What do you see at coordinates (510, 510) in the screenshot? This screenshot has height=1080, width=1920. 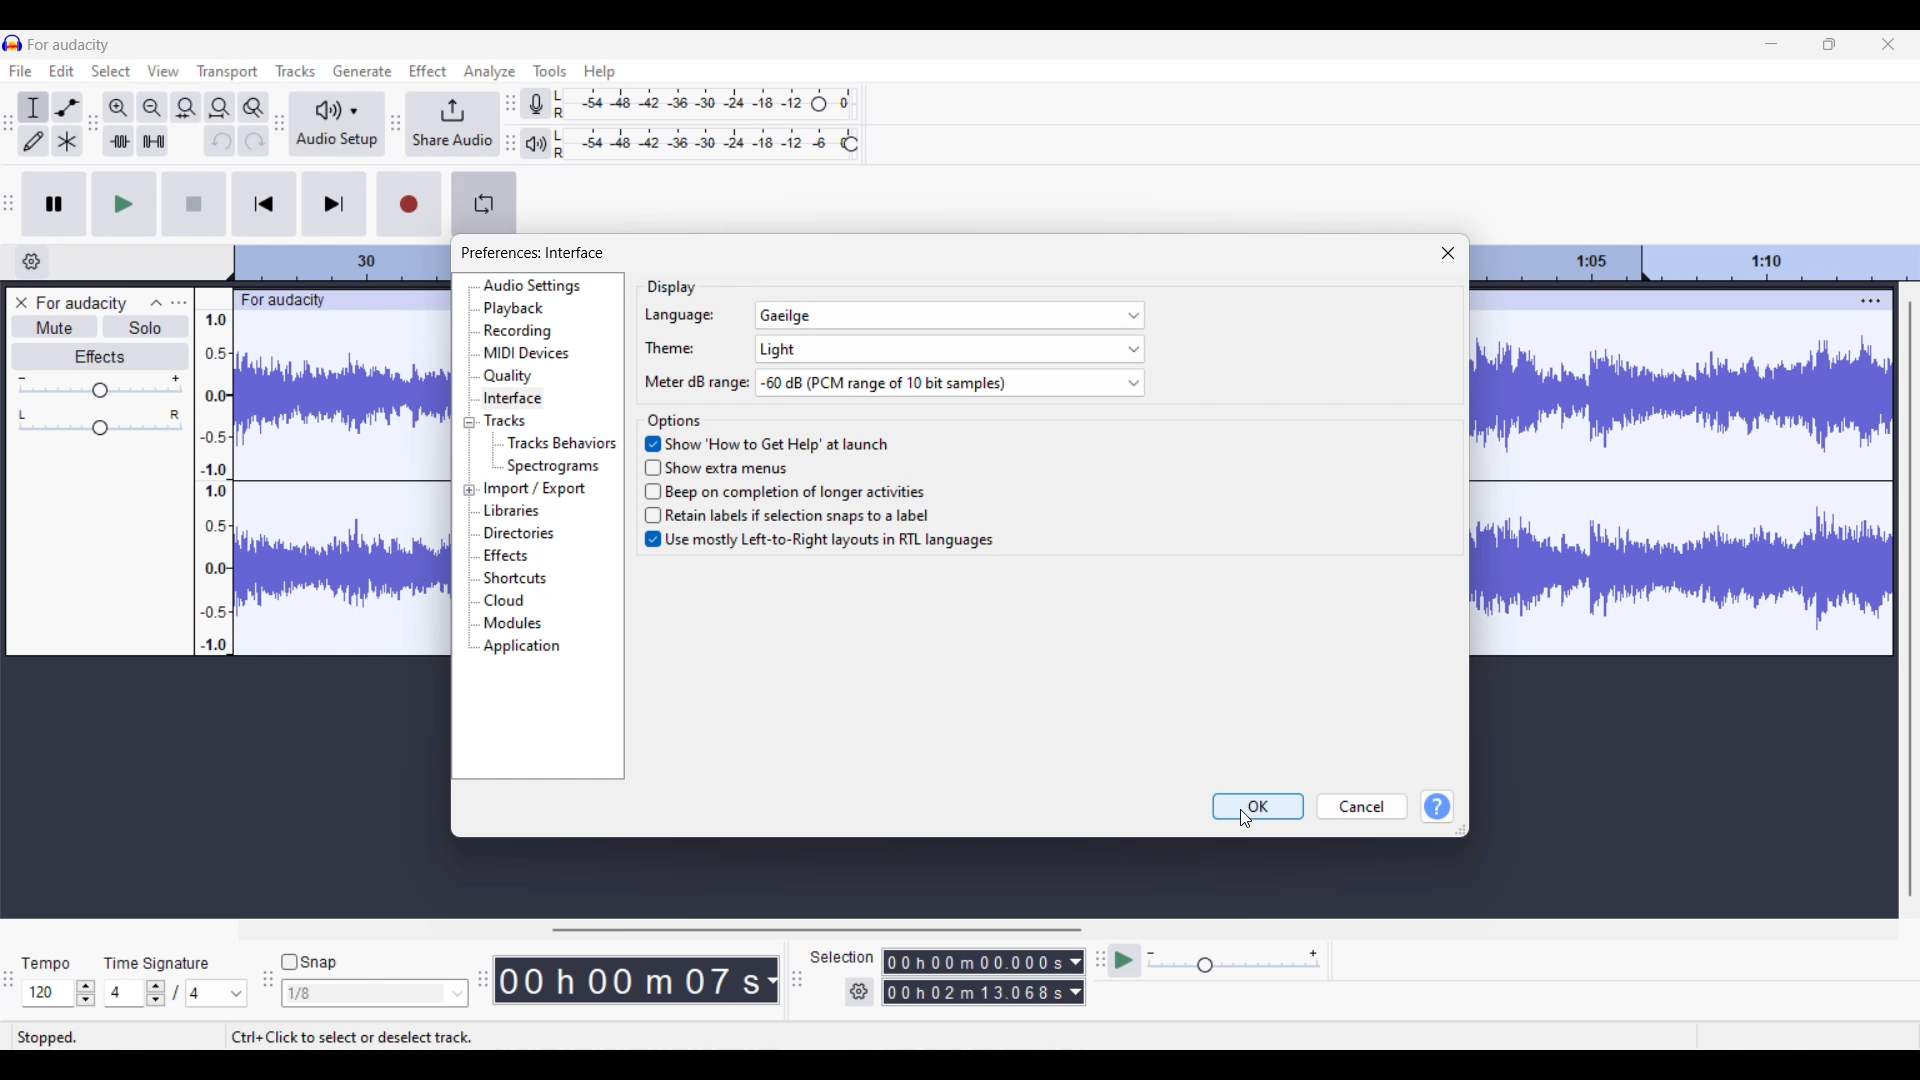 I see `Libraries` at bounding box center [510, 510].